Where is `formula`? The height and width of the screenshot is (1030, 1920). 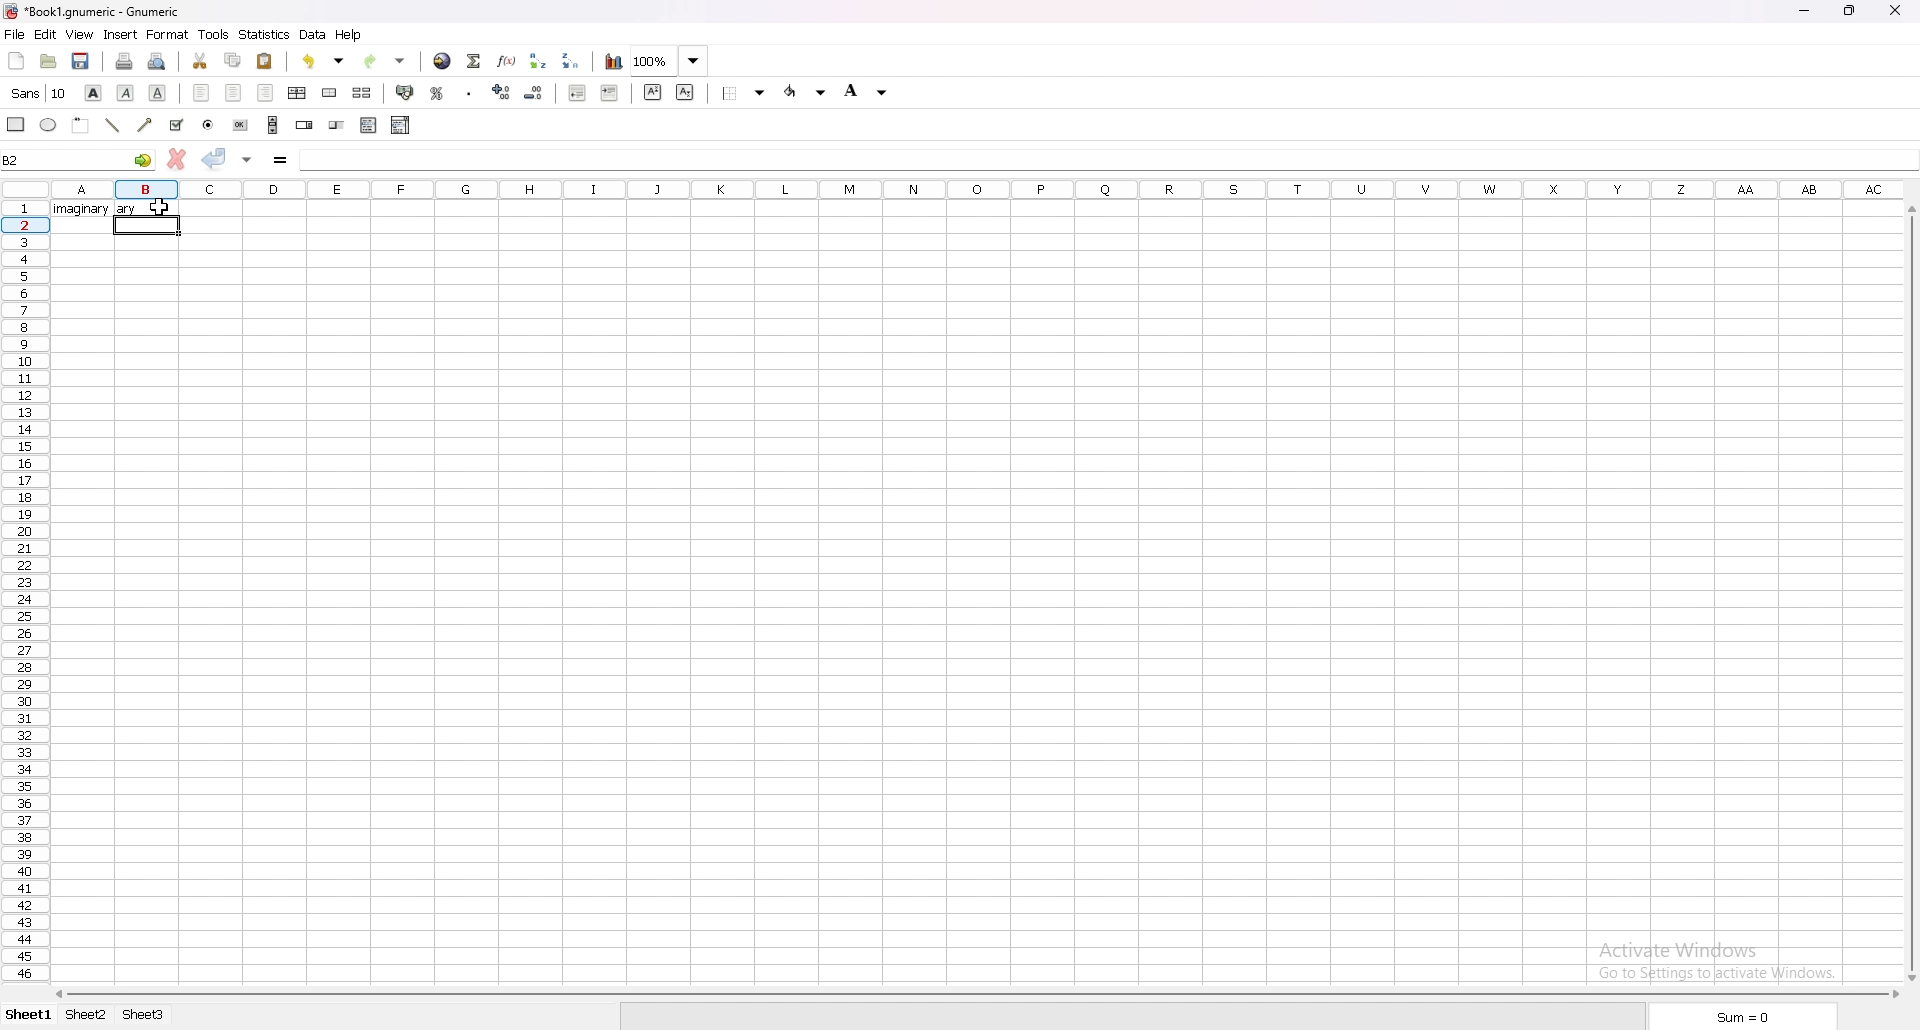
formula is located at coordinates (280, 161).